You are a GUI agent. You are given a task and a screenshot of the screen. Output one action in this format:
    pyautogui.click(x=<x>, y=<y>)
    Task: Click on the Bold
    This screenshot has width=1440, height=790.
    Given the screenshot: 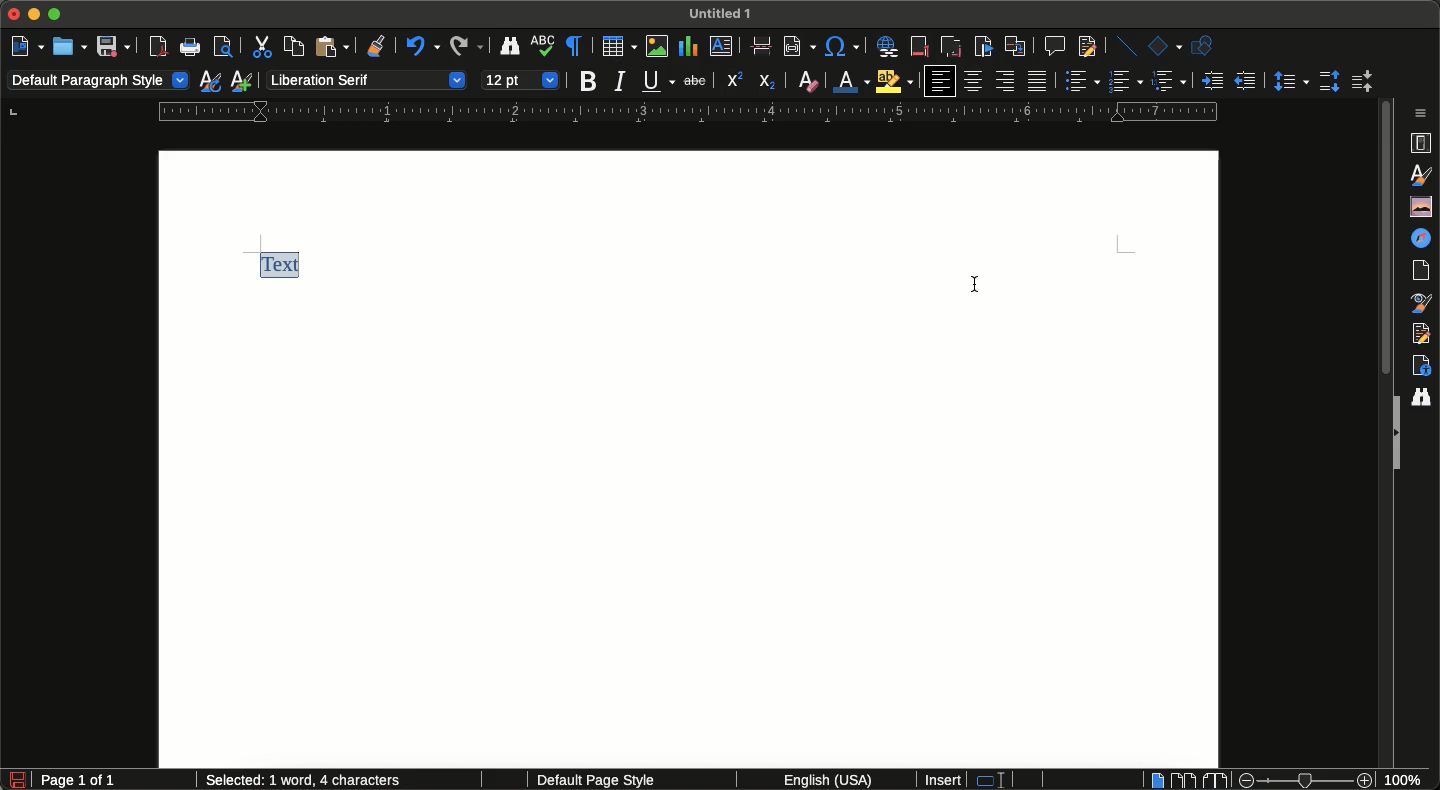 What is the action you would take?
    pyautogui.click(x=589, y=82)
    